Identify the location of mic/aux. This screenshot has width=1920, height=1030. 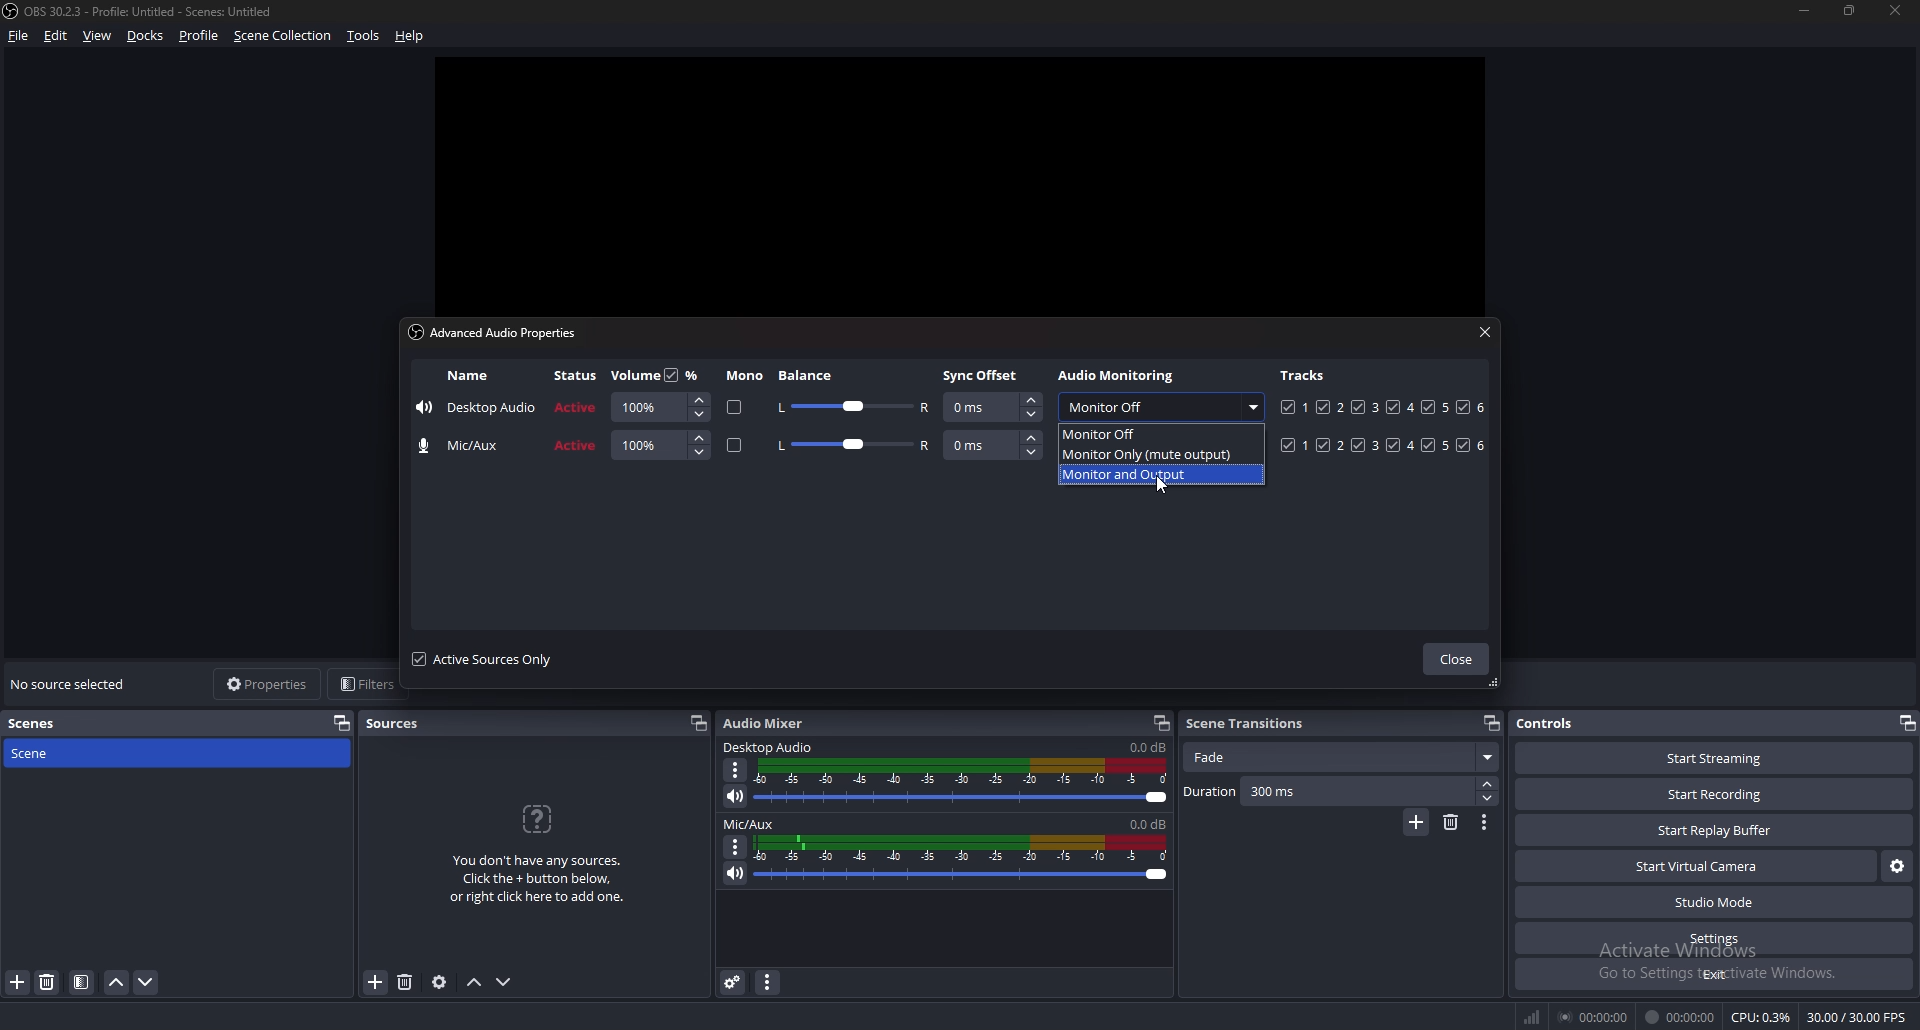
(751, 823).